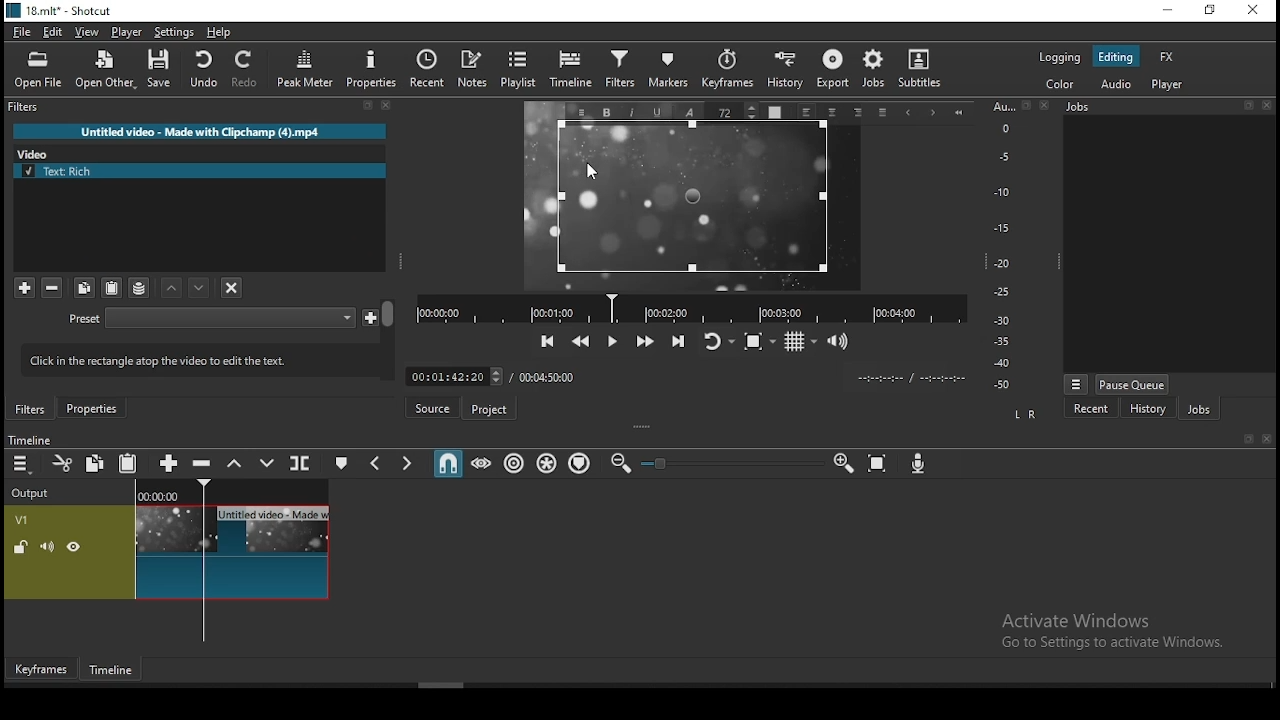  What do you see at coordinates (339, 462) in the screenshot?
I see `create/edit marker` at bounding box center [339, 462].